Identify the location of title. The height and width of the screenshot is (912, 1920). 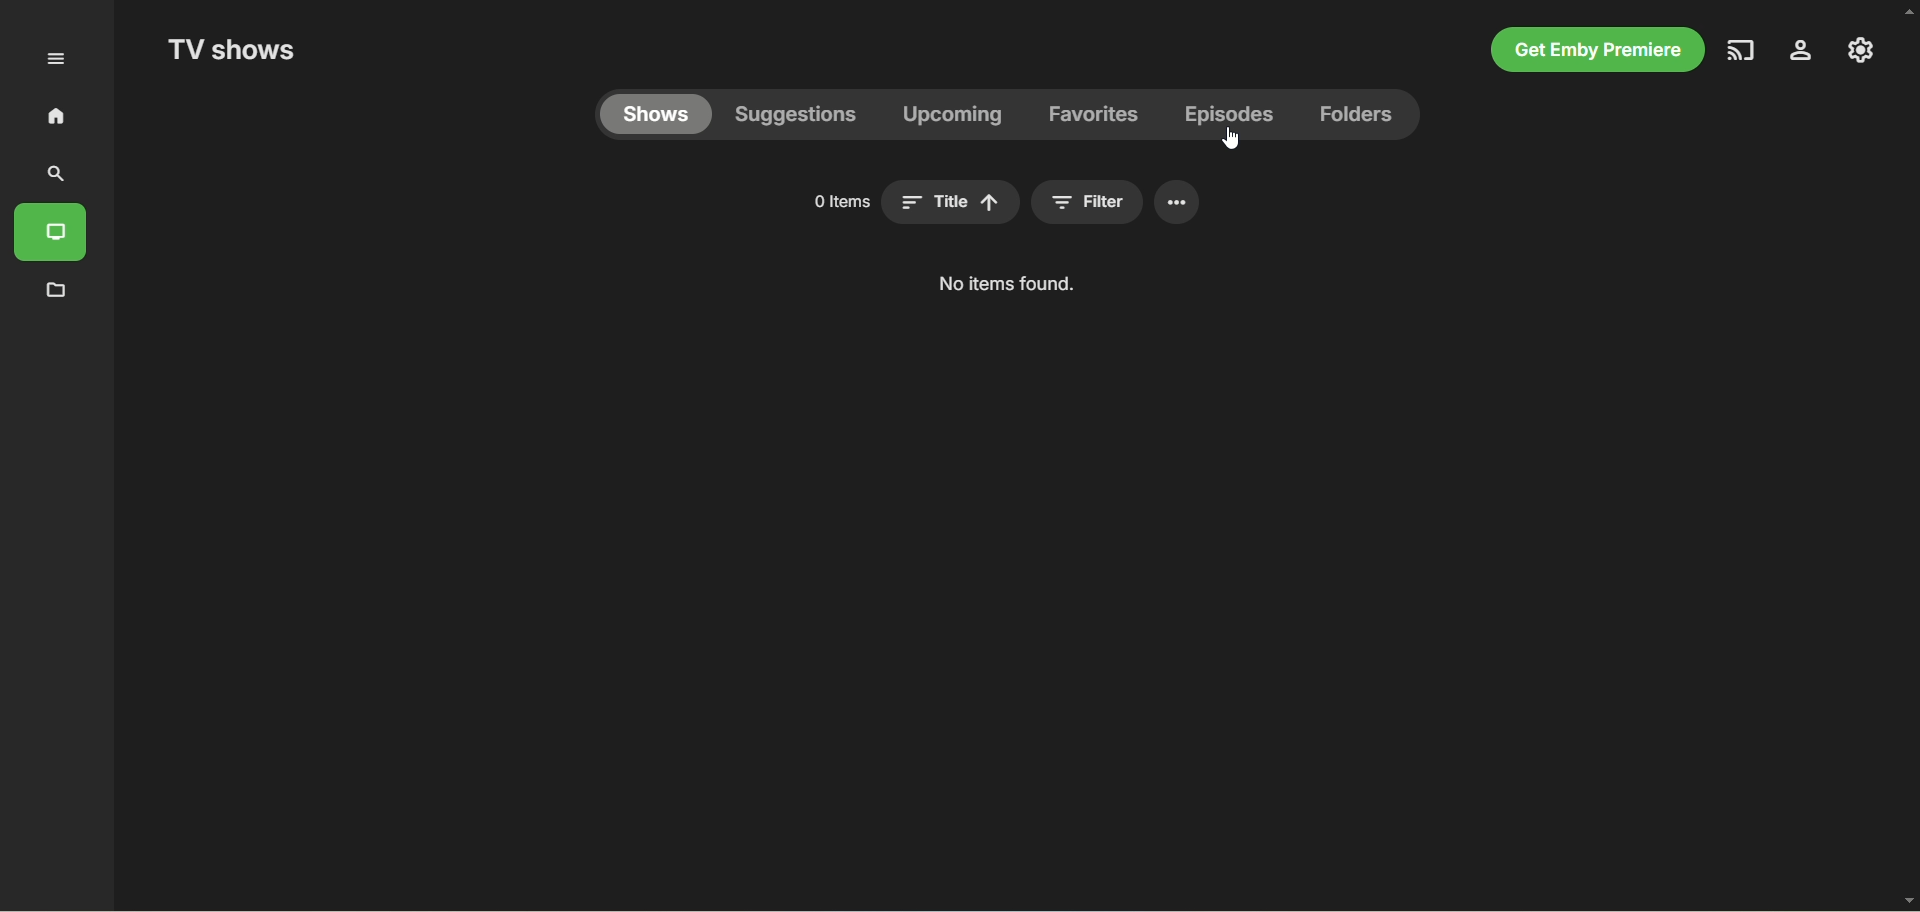
(950, 202).